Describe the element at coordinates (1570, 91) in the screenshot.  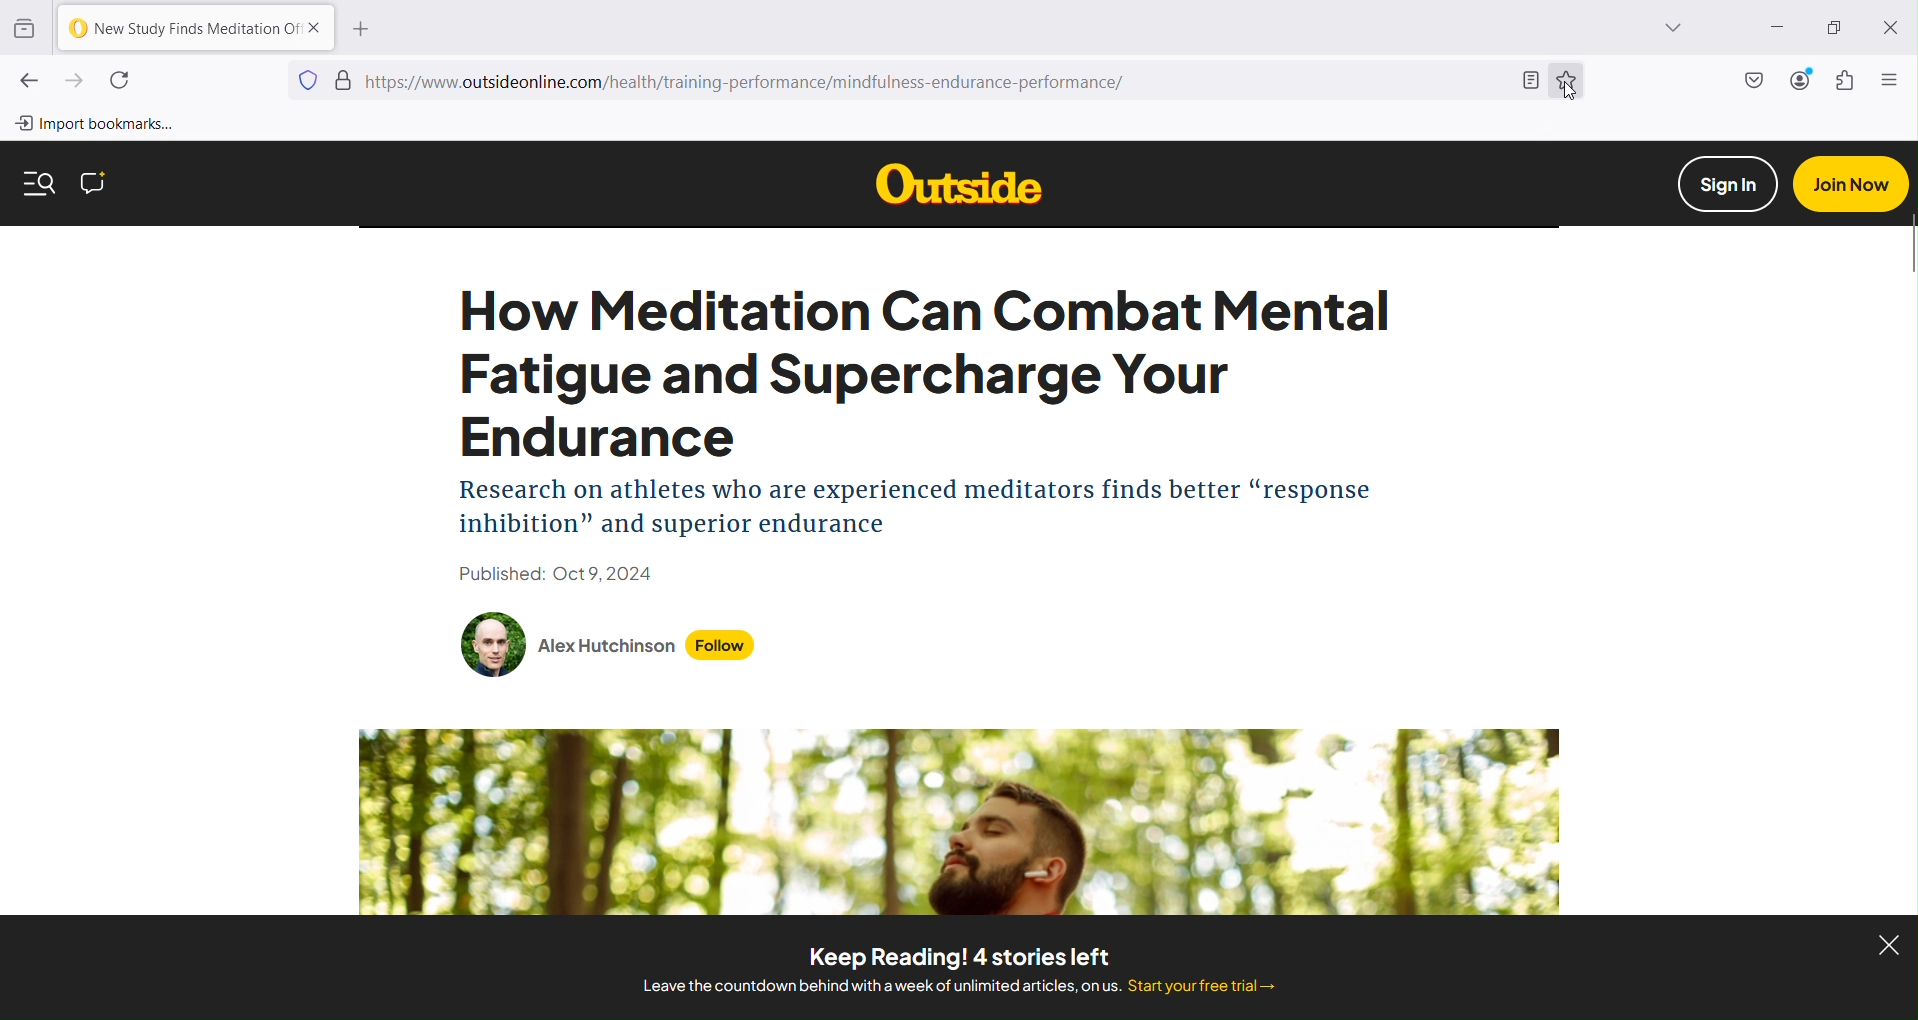
I see `Cursor` at that location.